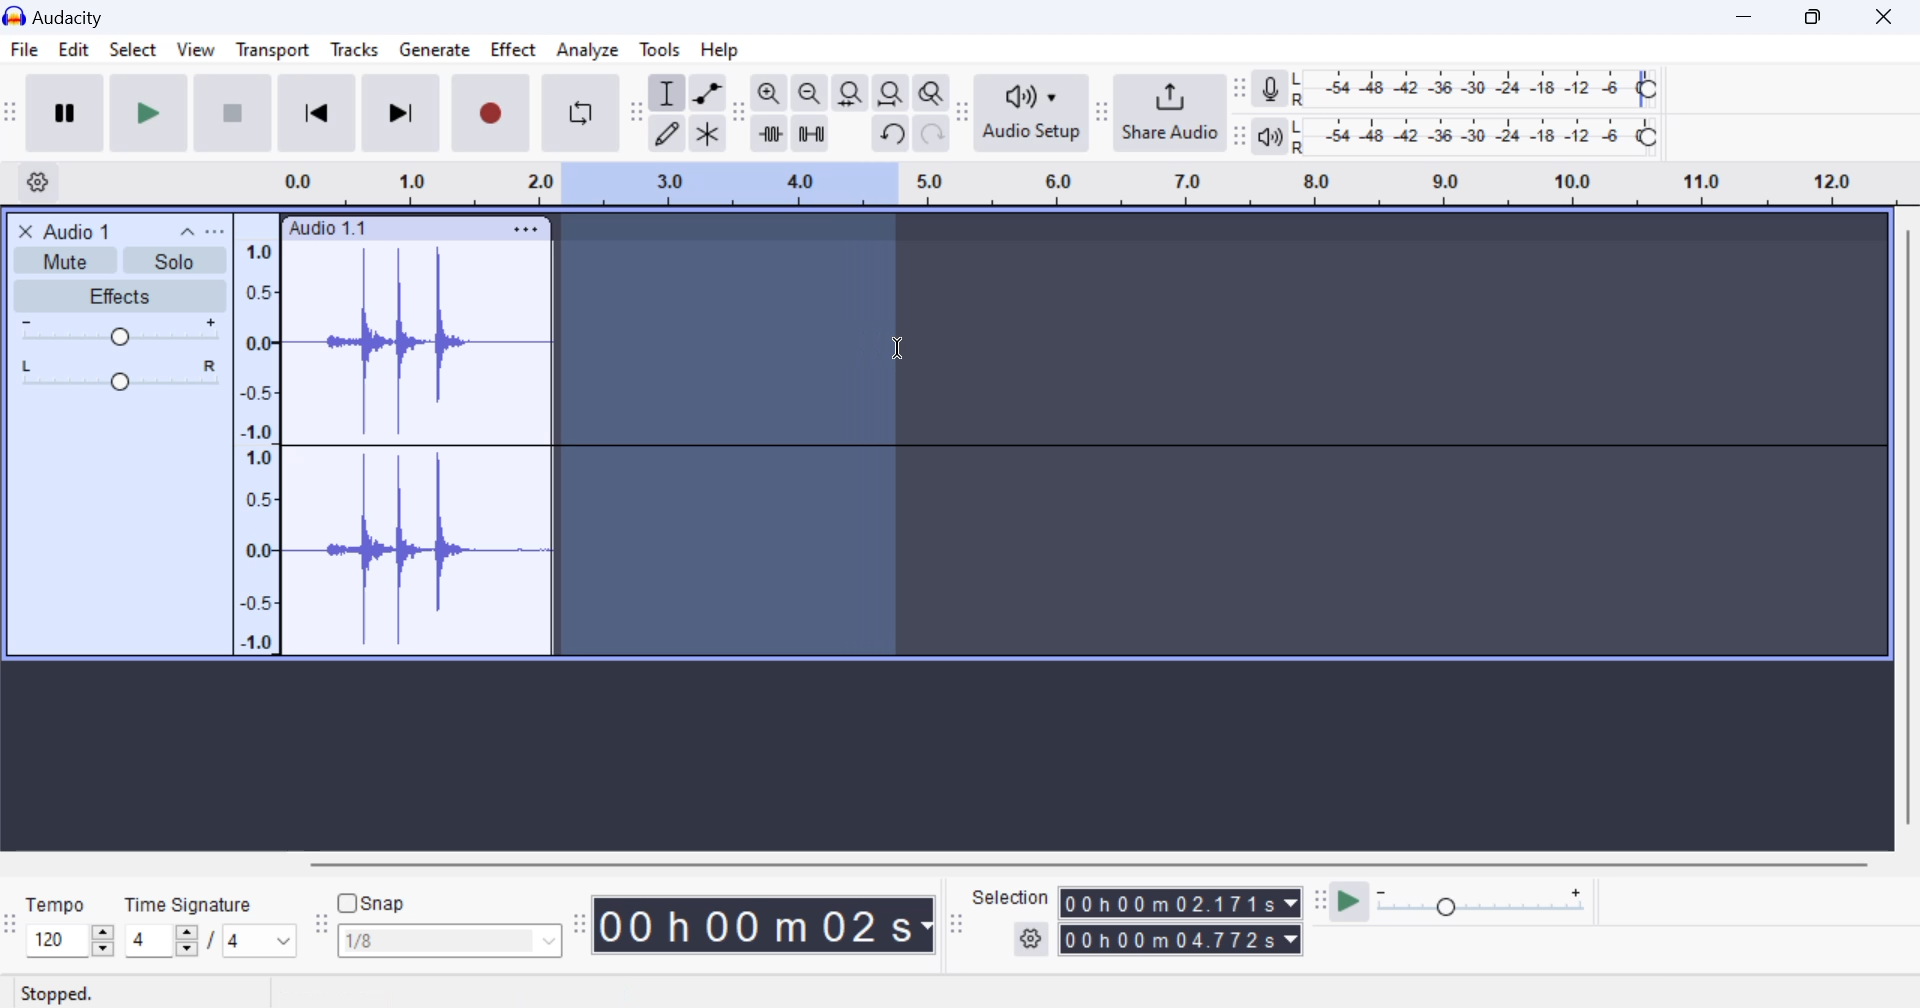  What do you see at coordinates (235, 112) in the screenshot?
I see `Stop` at bounding box center [235, 112].